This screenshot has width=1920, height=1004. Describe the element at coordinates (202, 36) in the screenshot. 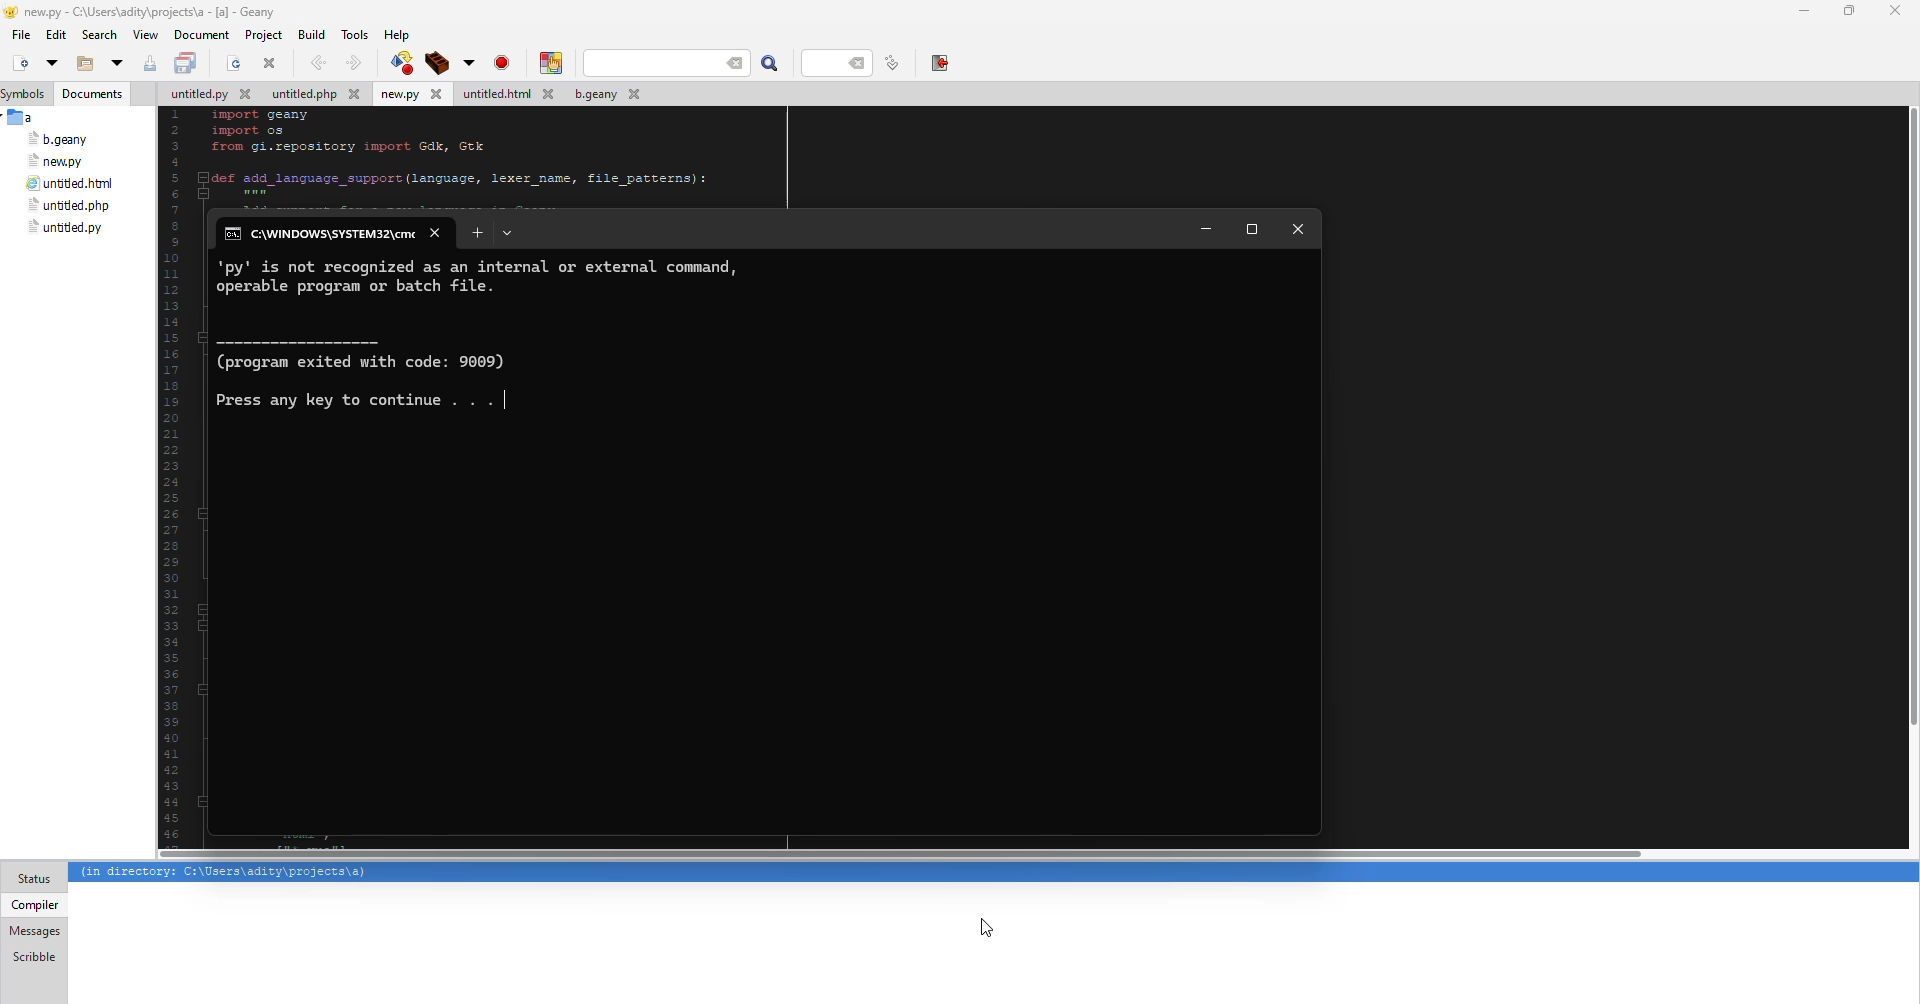

I see `document` at that location.